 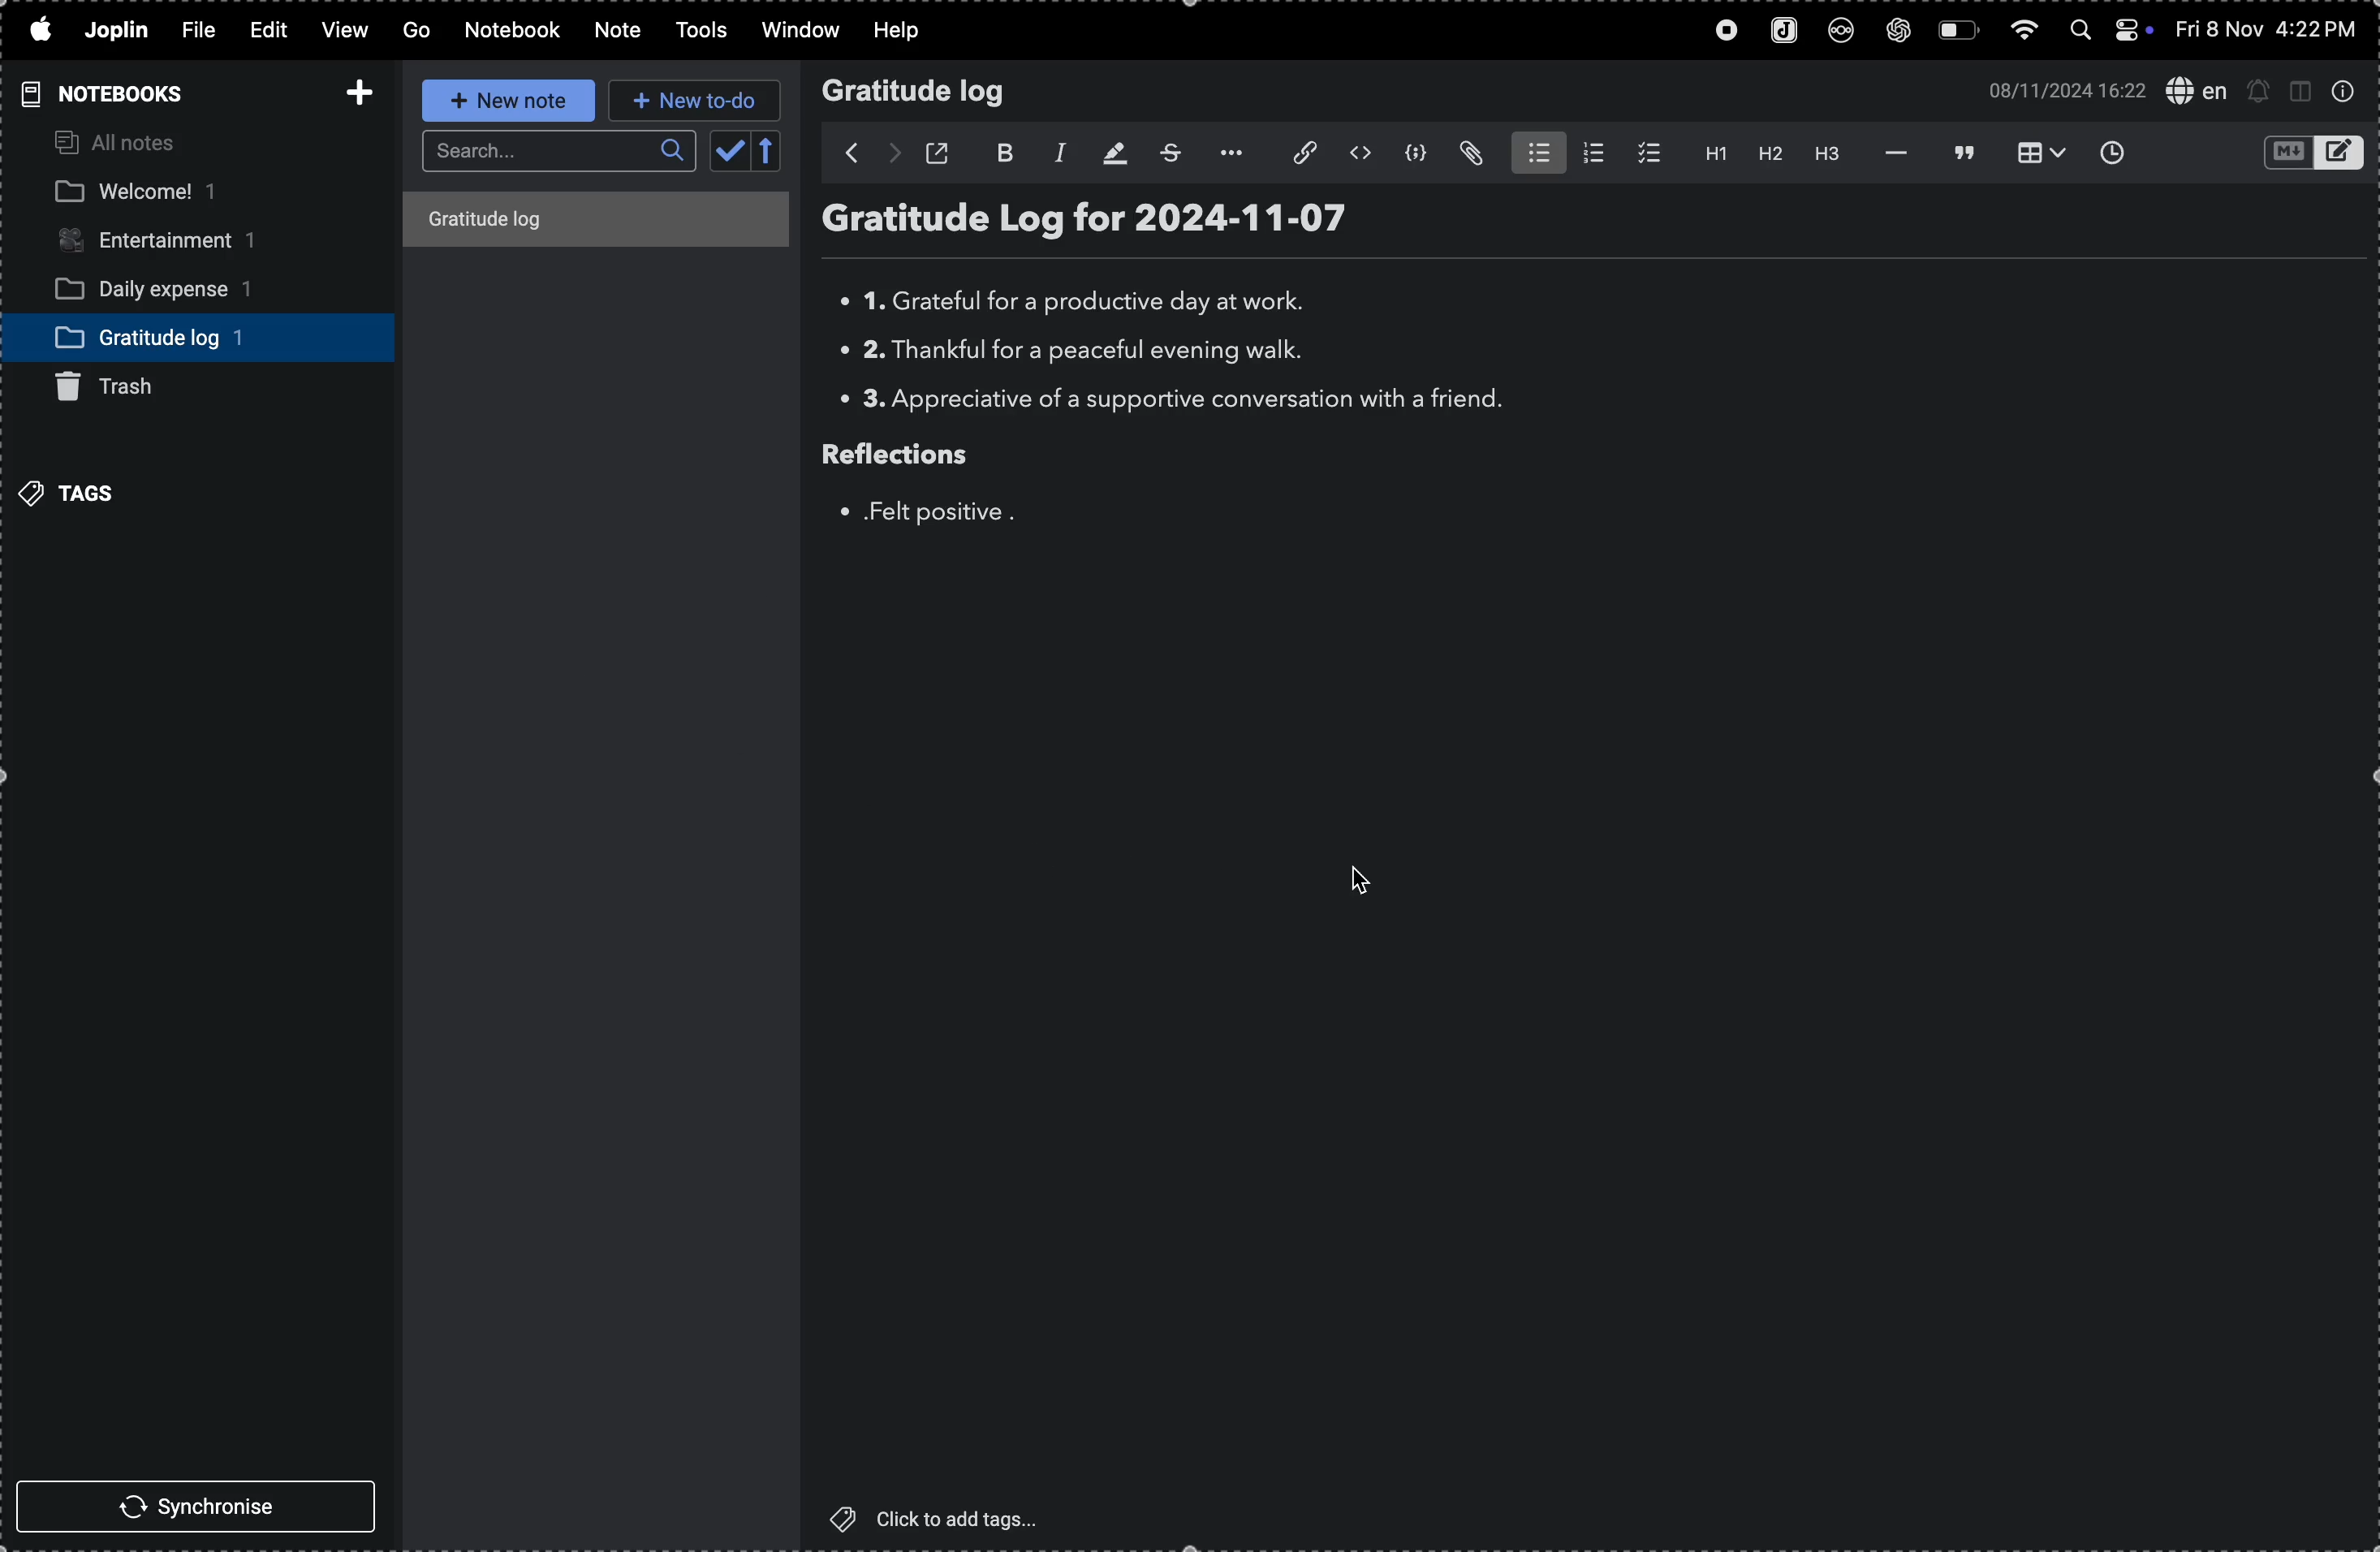 I want to click on joplin menu, so click(x=114, y=31).